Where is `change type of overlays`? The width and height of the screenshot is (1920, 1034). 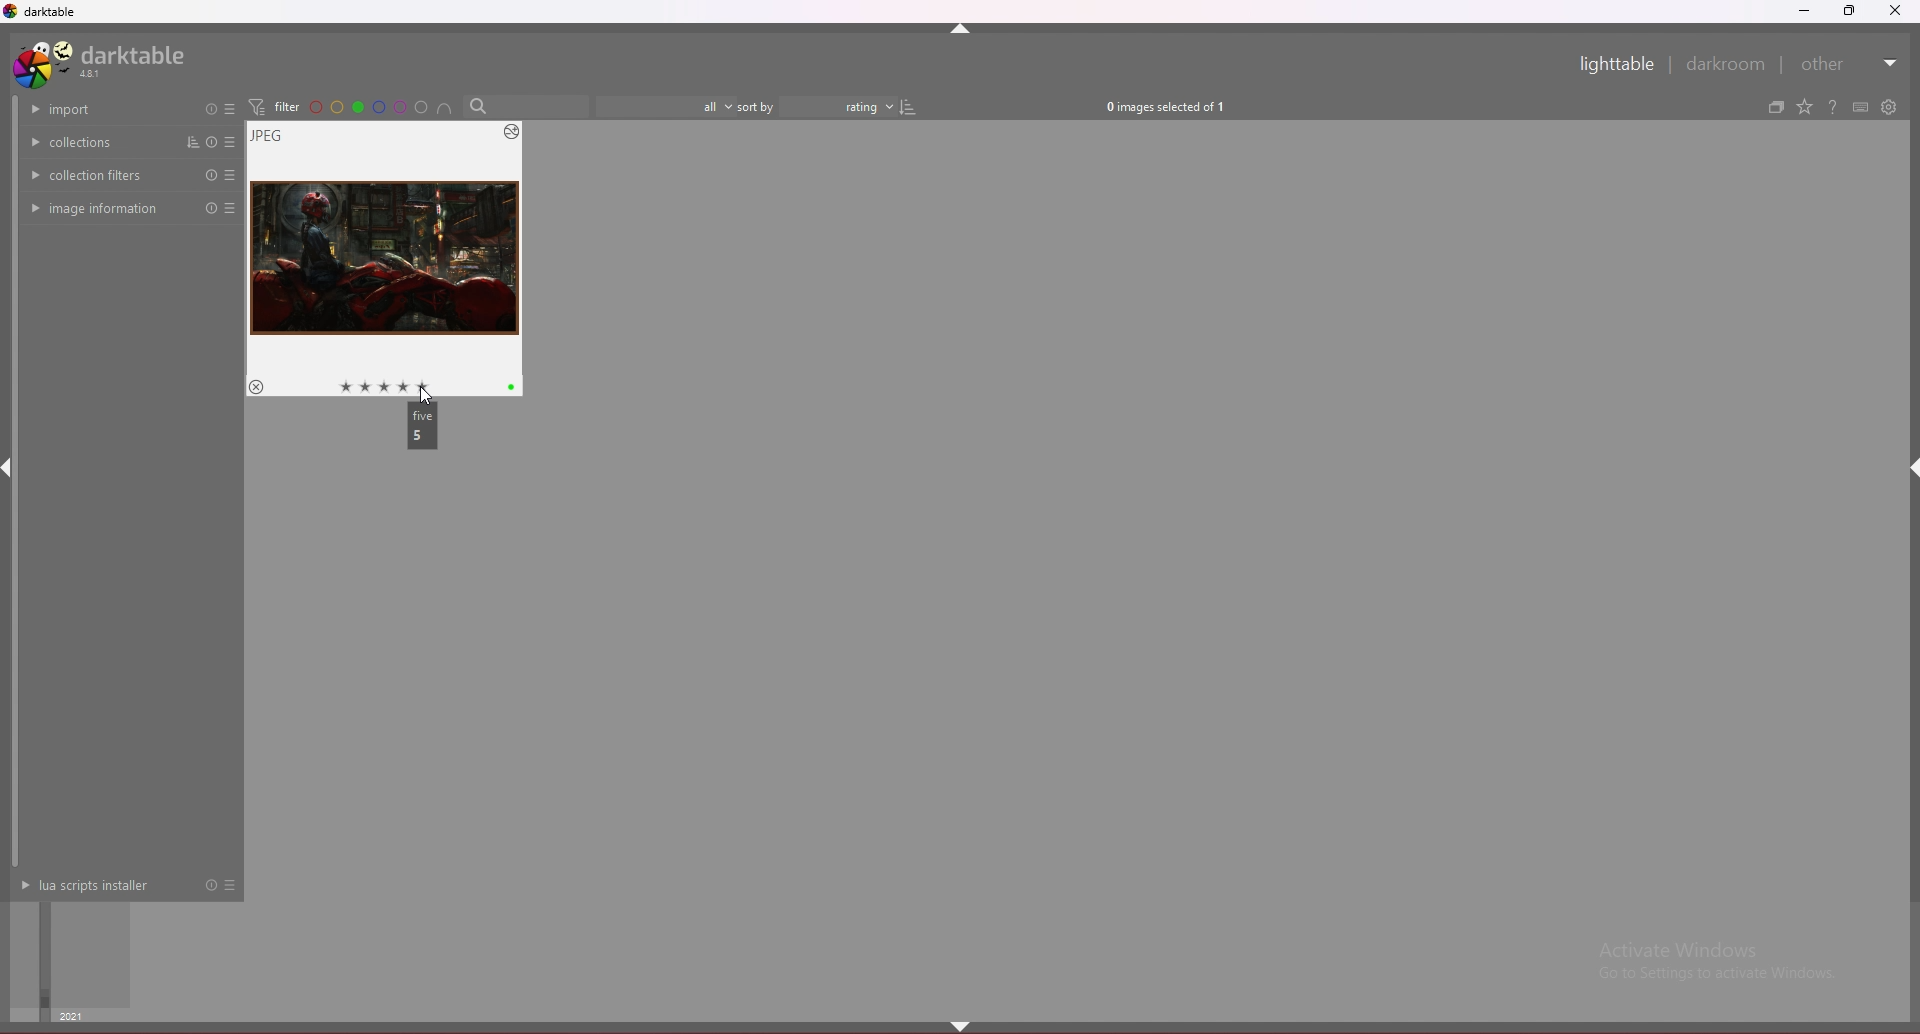 change type of overlays is located at coordinates (1805, 108).